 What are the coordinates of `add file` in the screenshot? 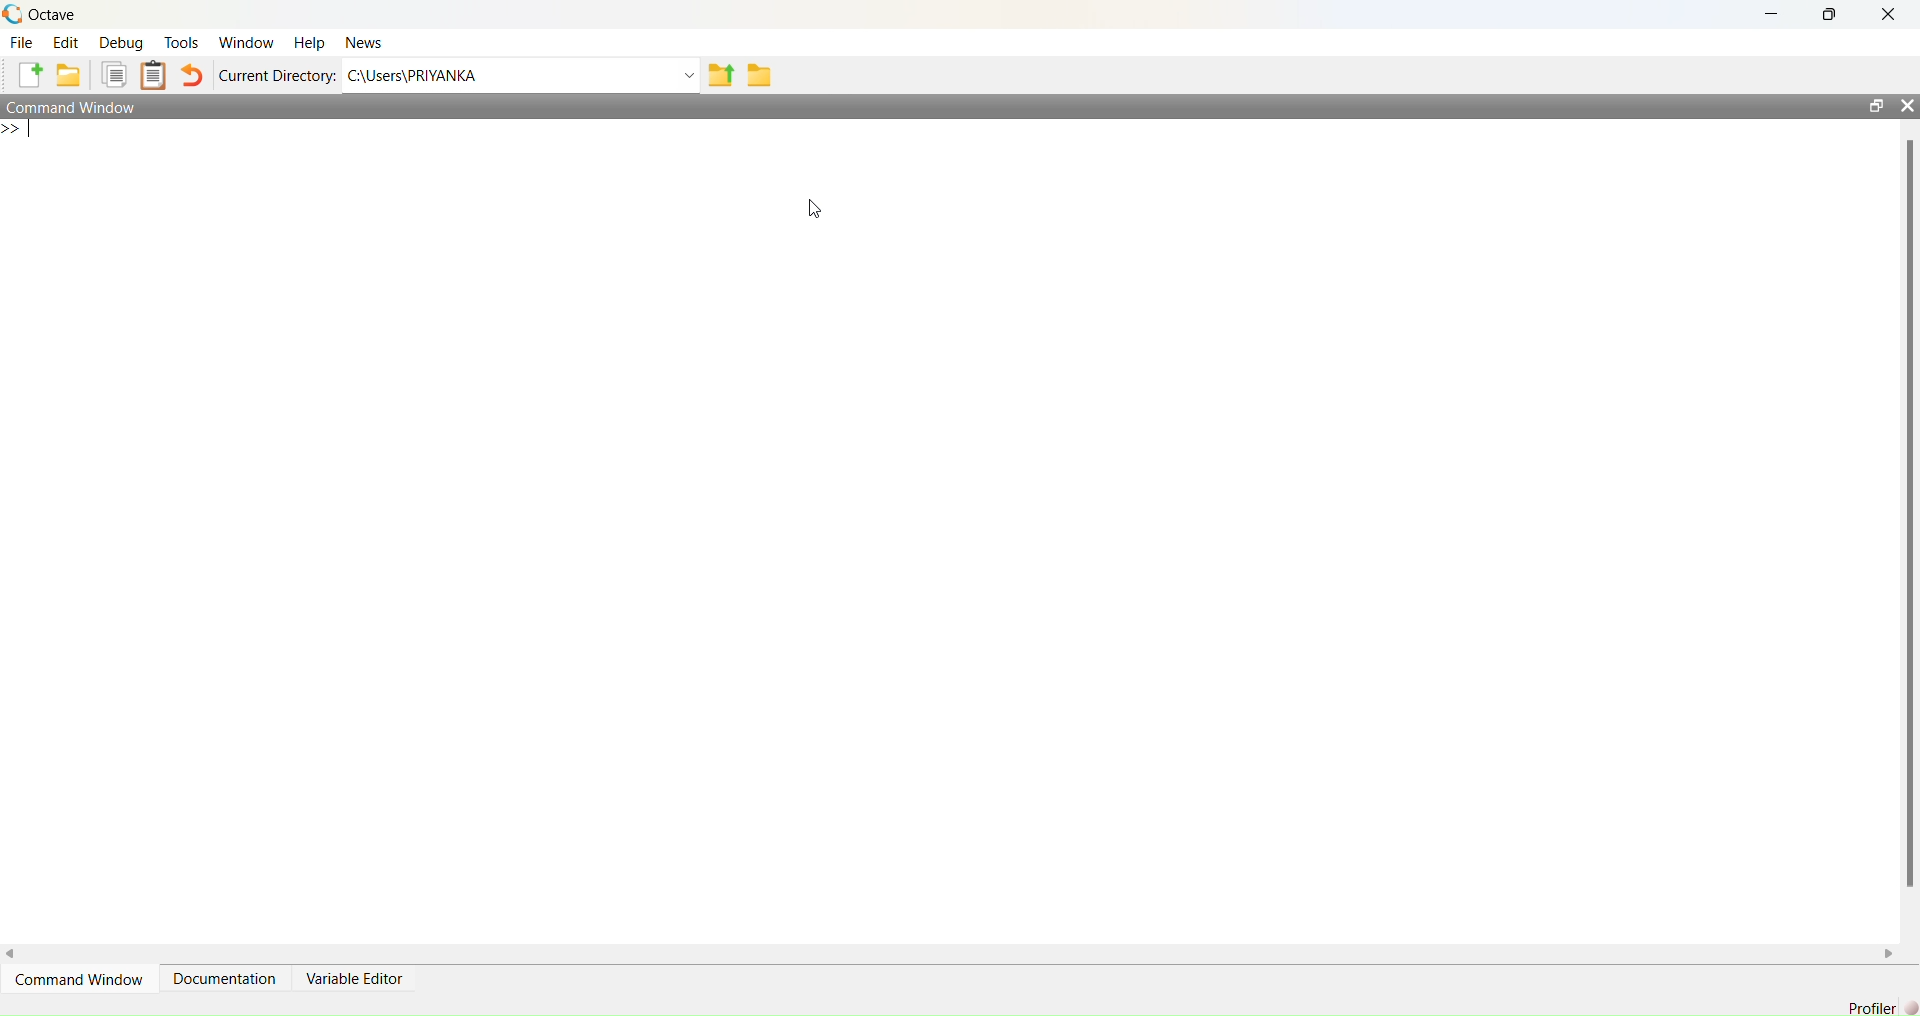 It's located at (29, 75).